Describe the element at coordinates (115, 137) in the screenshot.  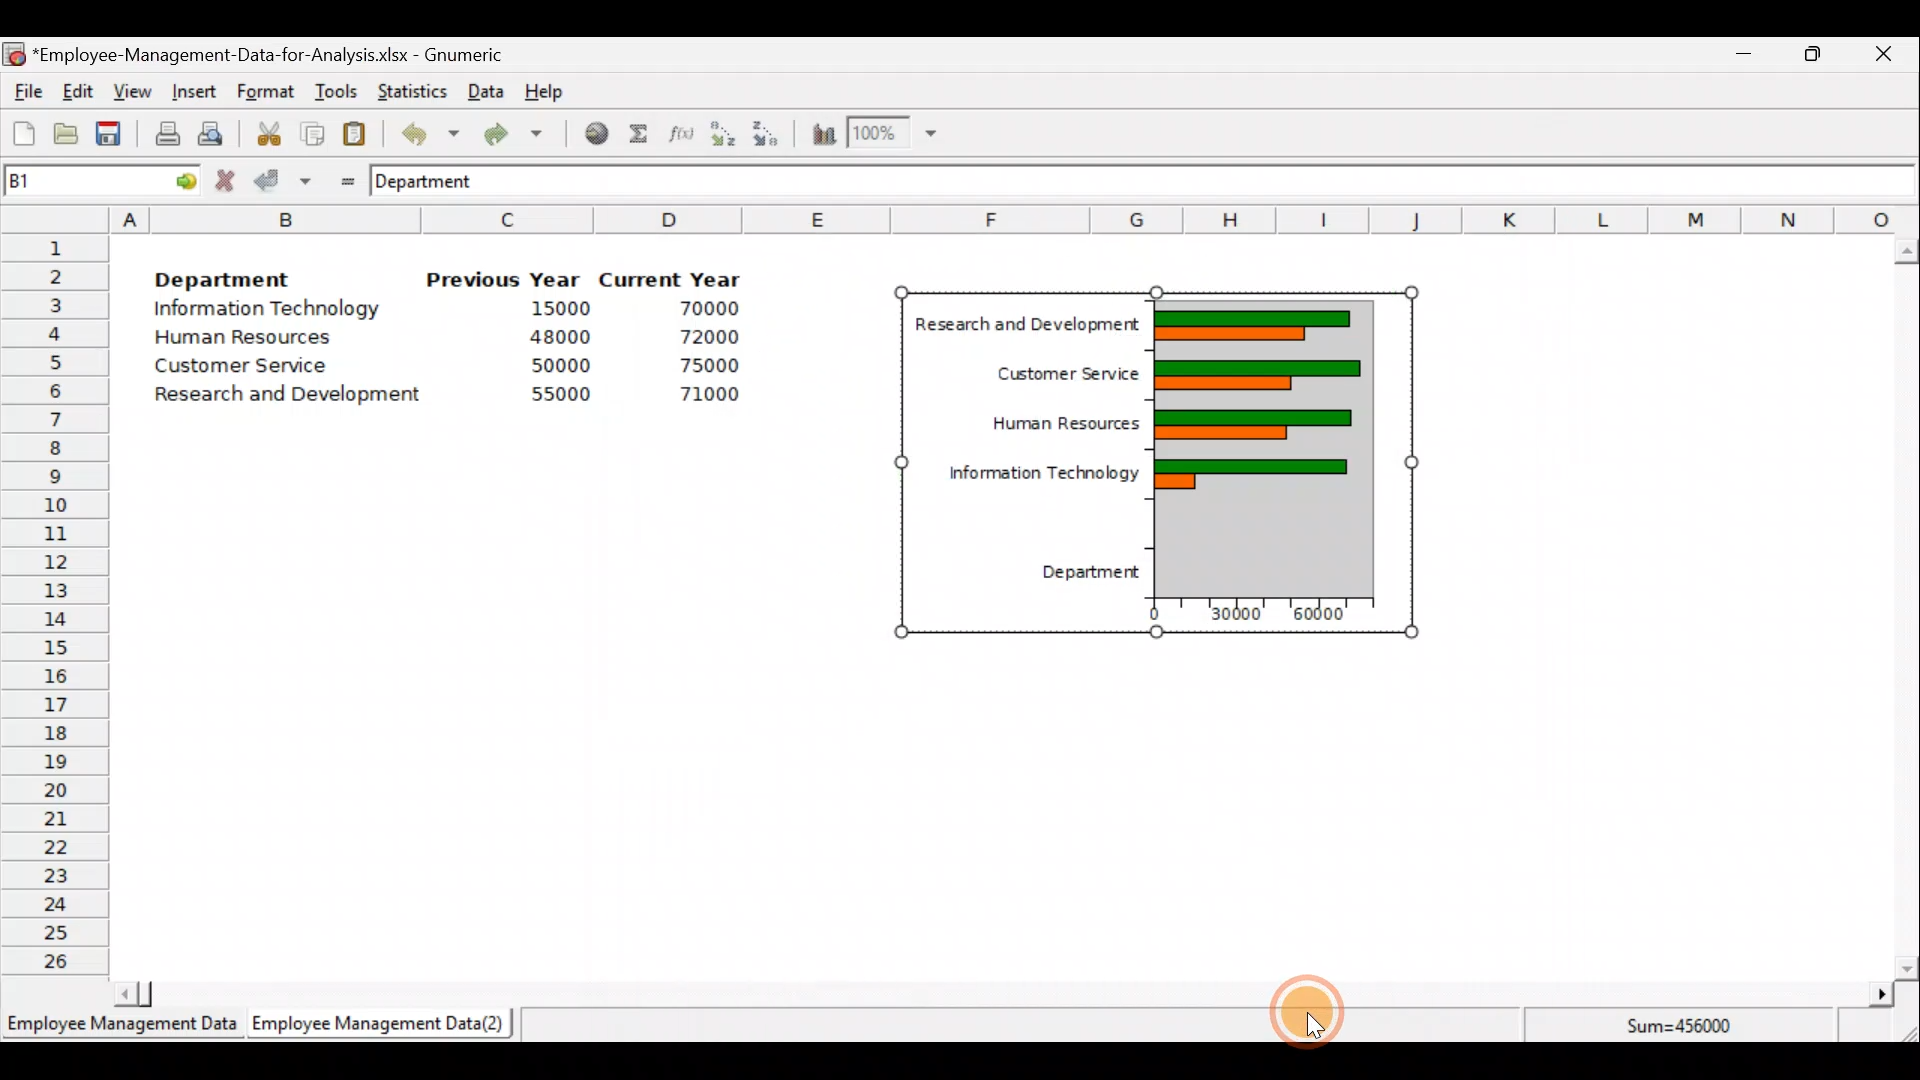
I see `Save the current workbook` at that location.